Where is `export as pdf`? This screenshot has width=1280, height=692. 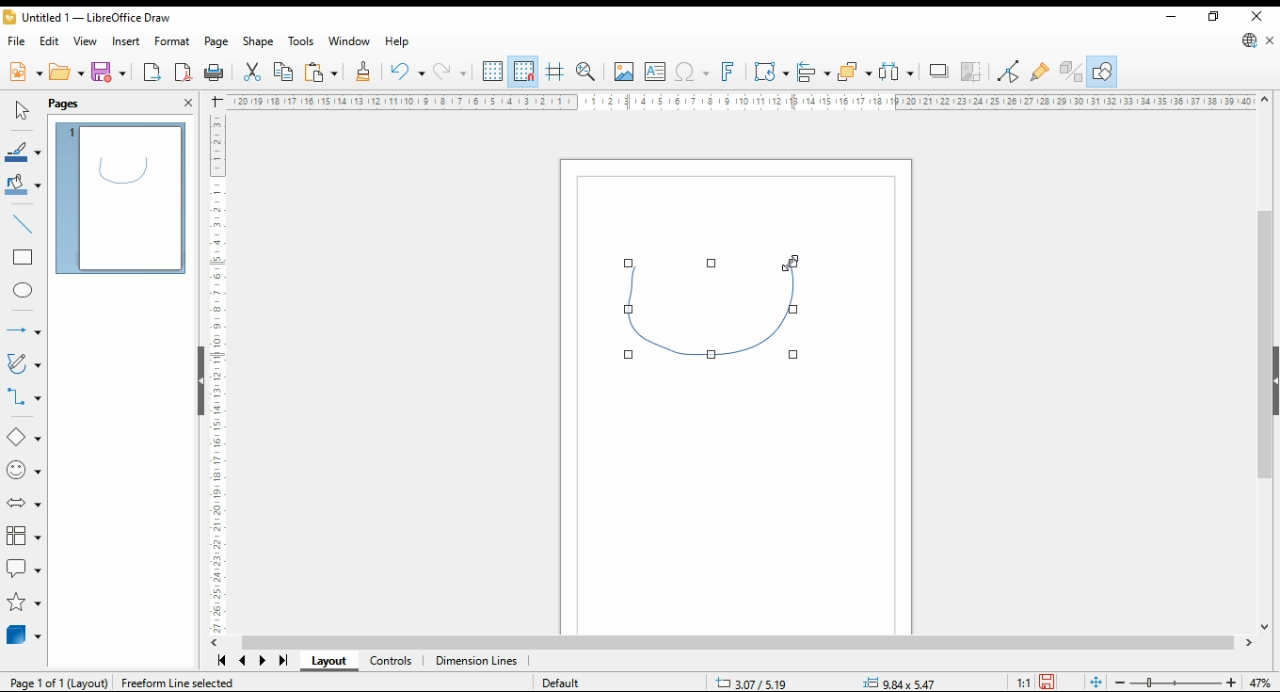
export as pdf is located at coordinates (183, 73).